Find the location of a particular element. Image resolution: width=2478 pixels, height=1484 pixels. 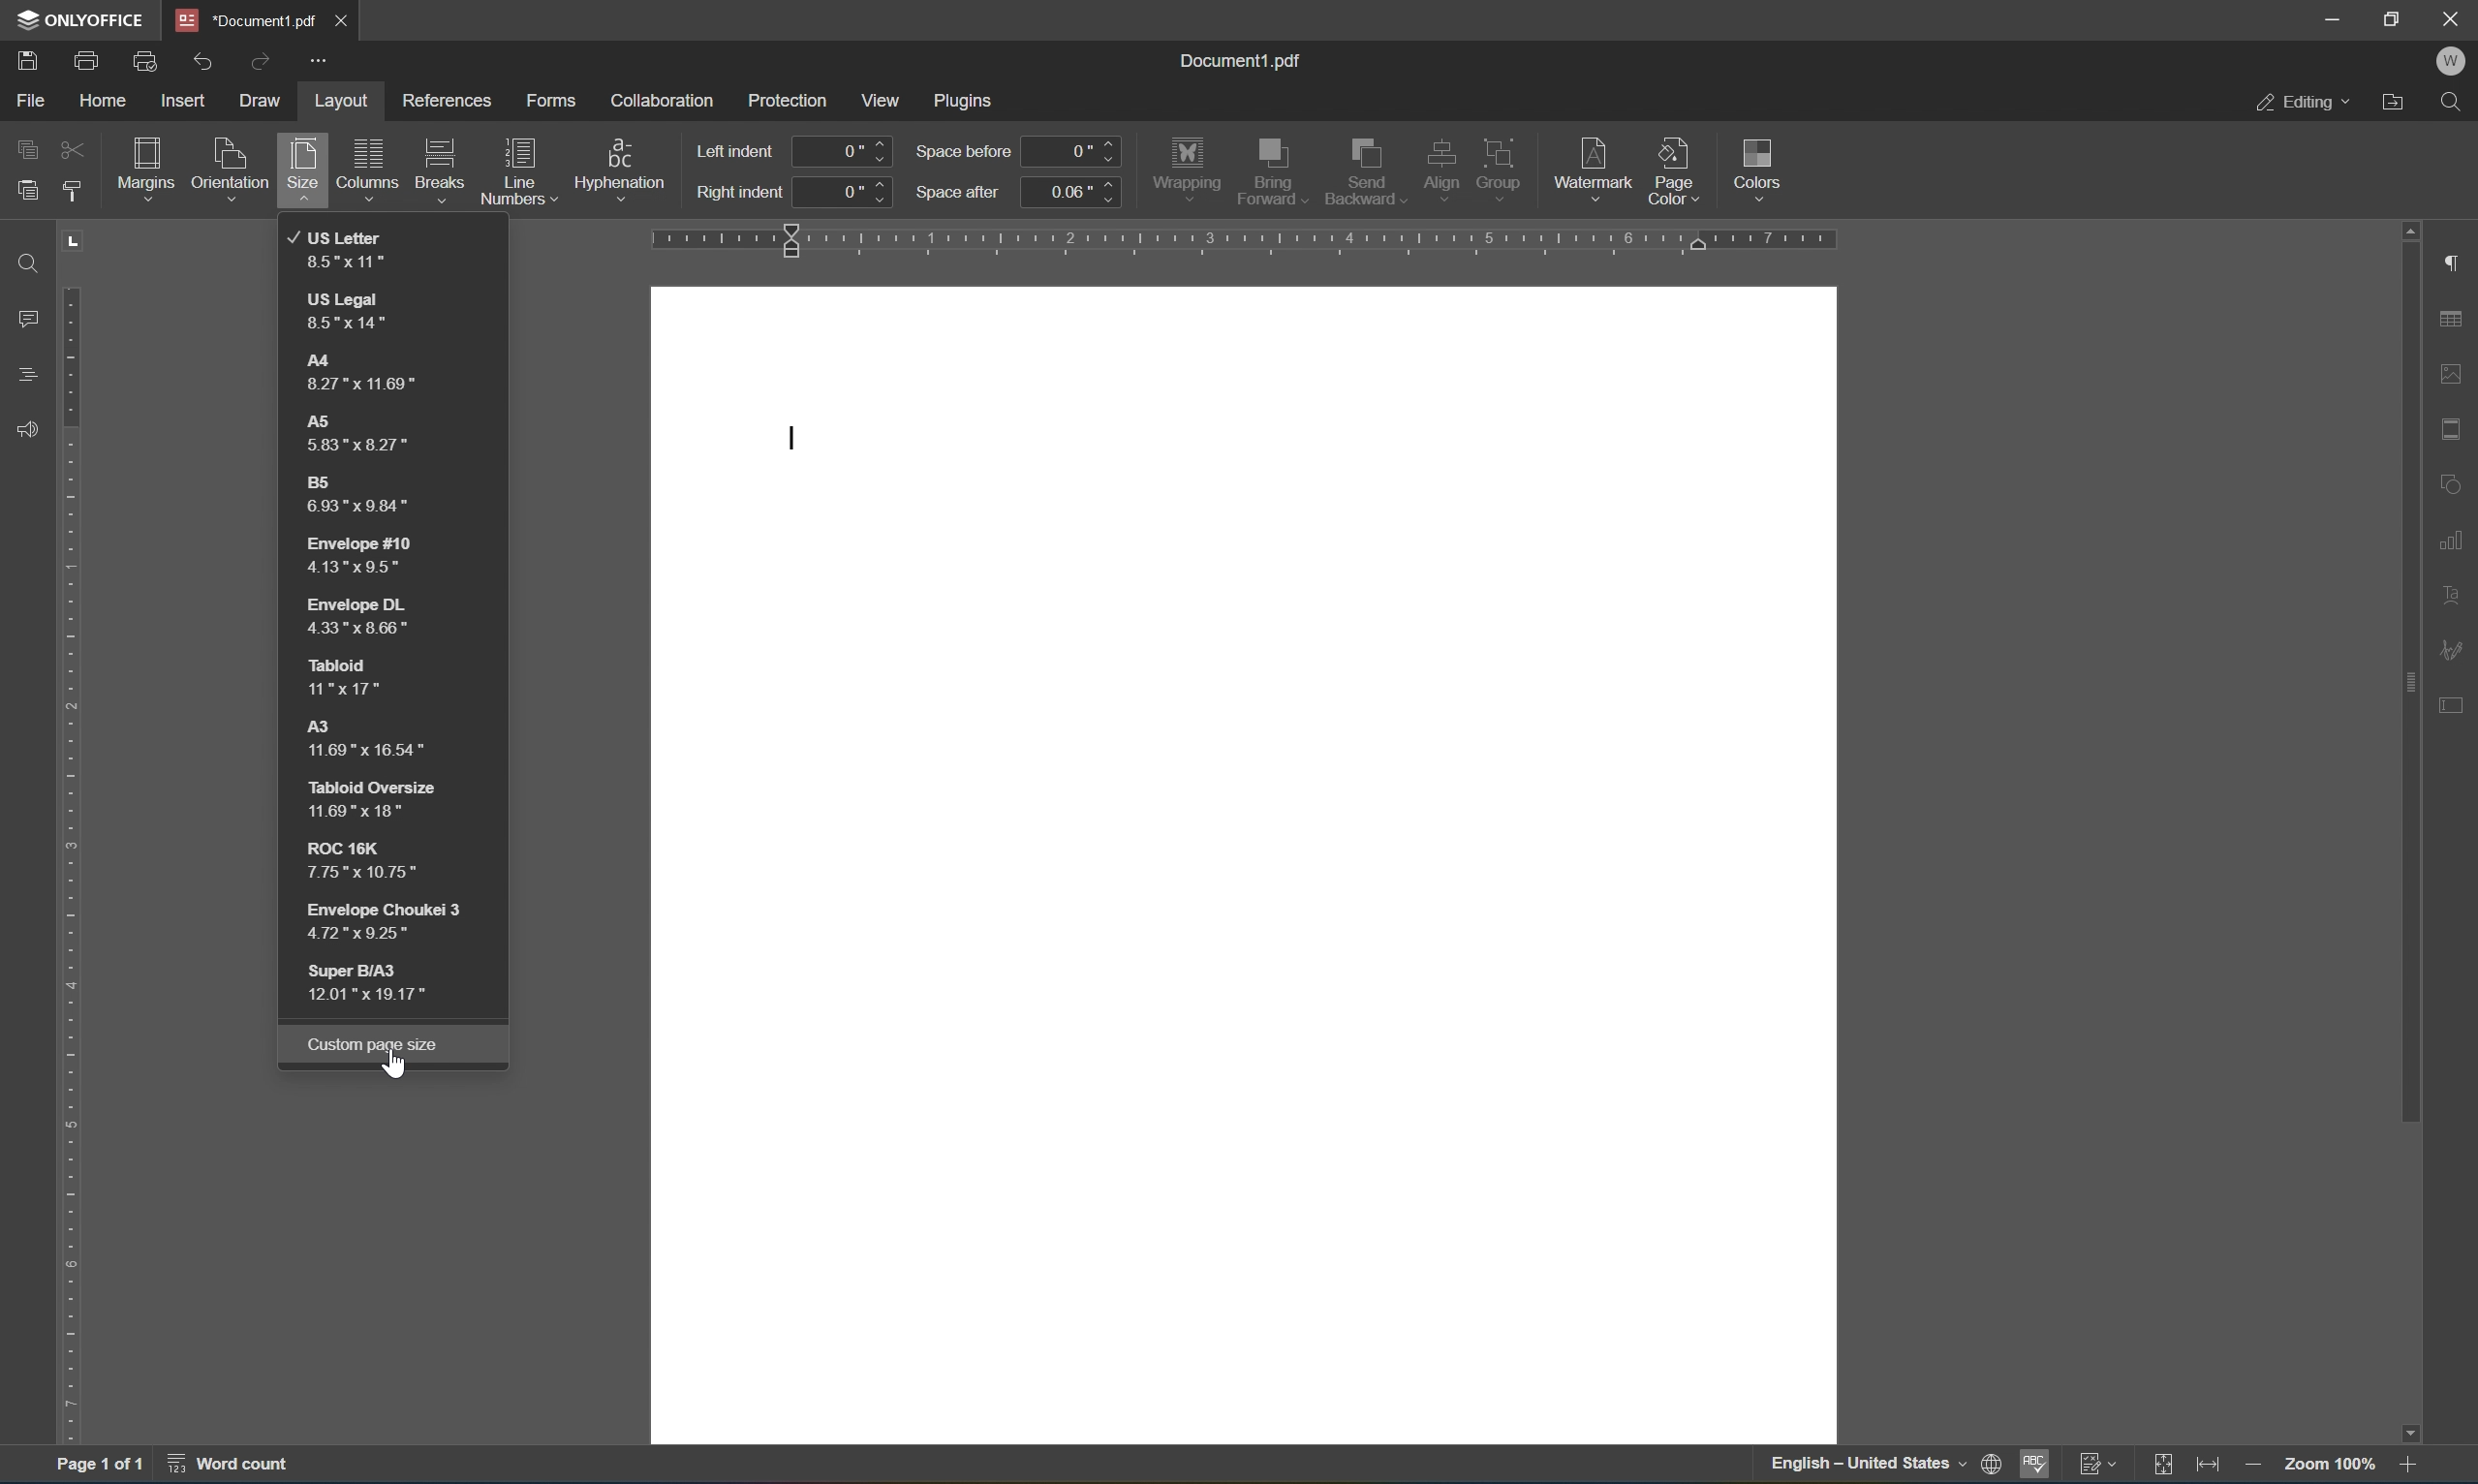

draw is located at coordinates (265, 100).